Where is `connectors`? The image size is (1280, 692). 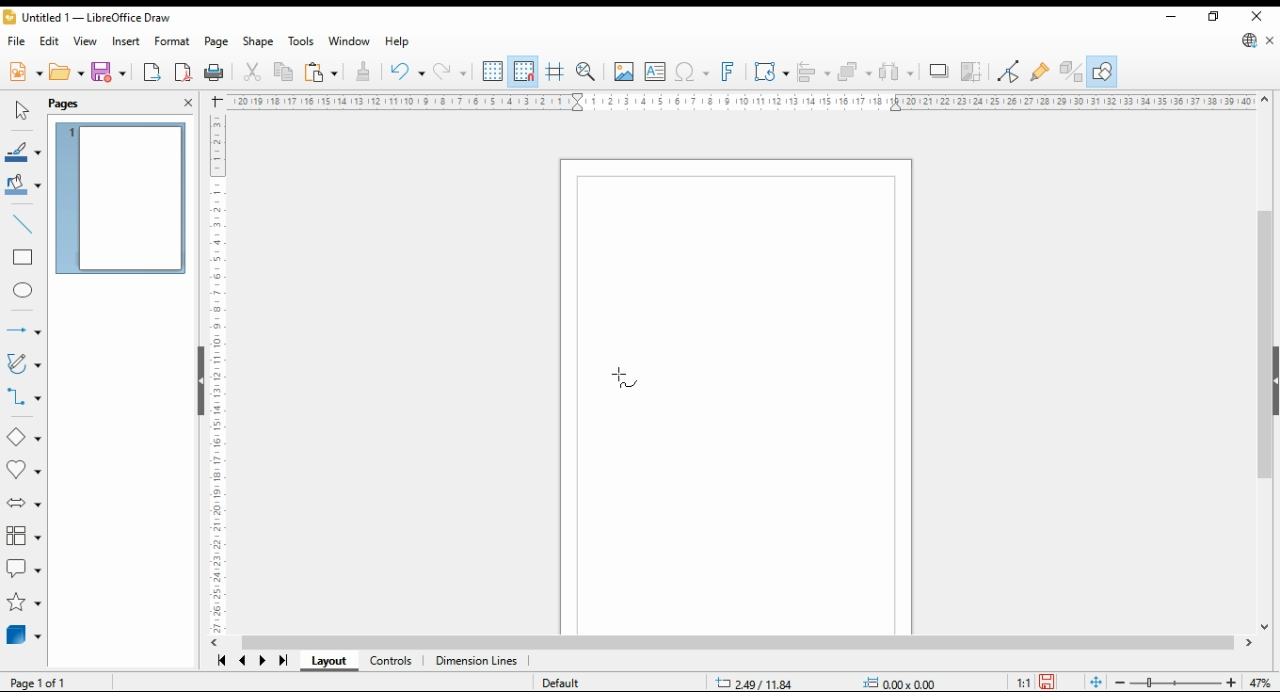 connectors is located at coordinates (22, 399).